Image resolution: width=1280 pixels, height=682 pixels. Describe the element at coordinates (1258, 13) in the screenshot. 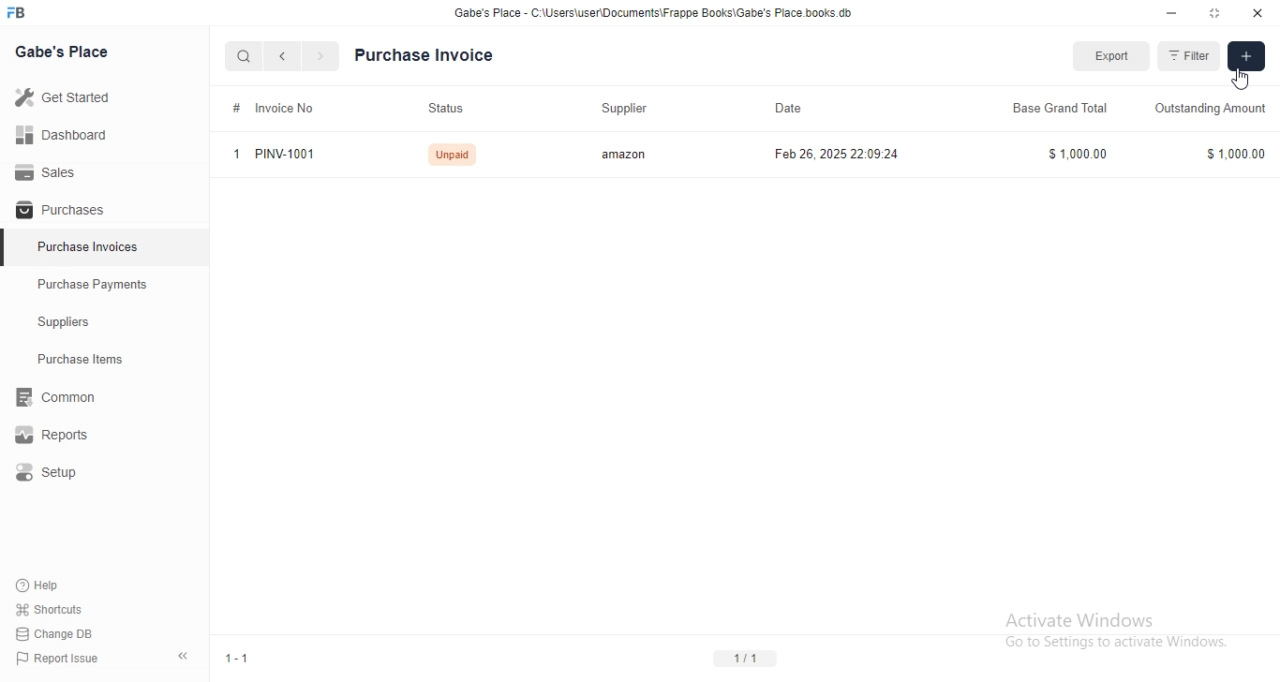

I see `Close` at that location.